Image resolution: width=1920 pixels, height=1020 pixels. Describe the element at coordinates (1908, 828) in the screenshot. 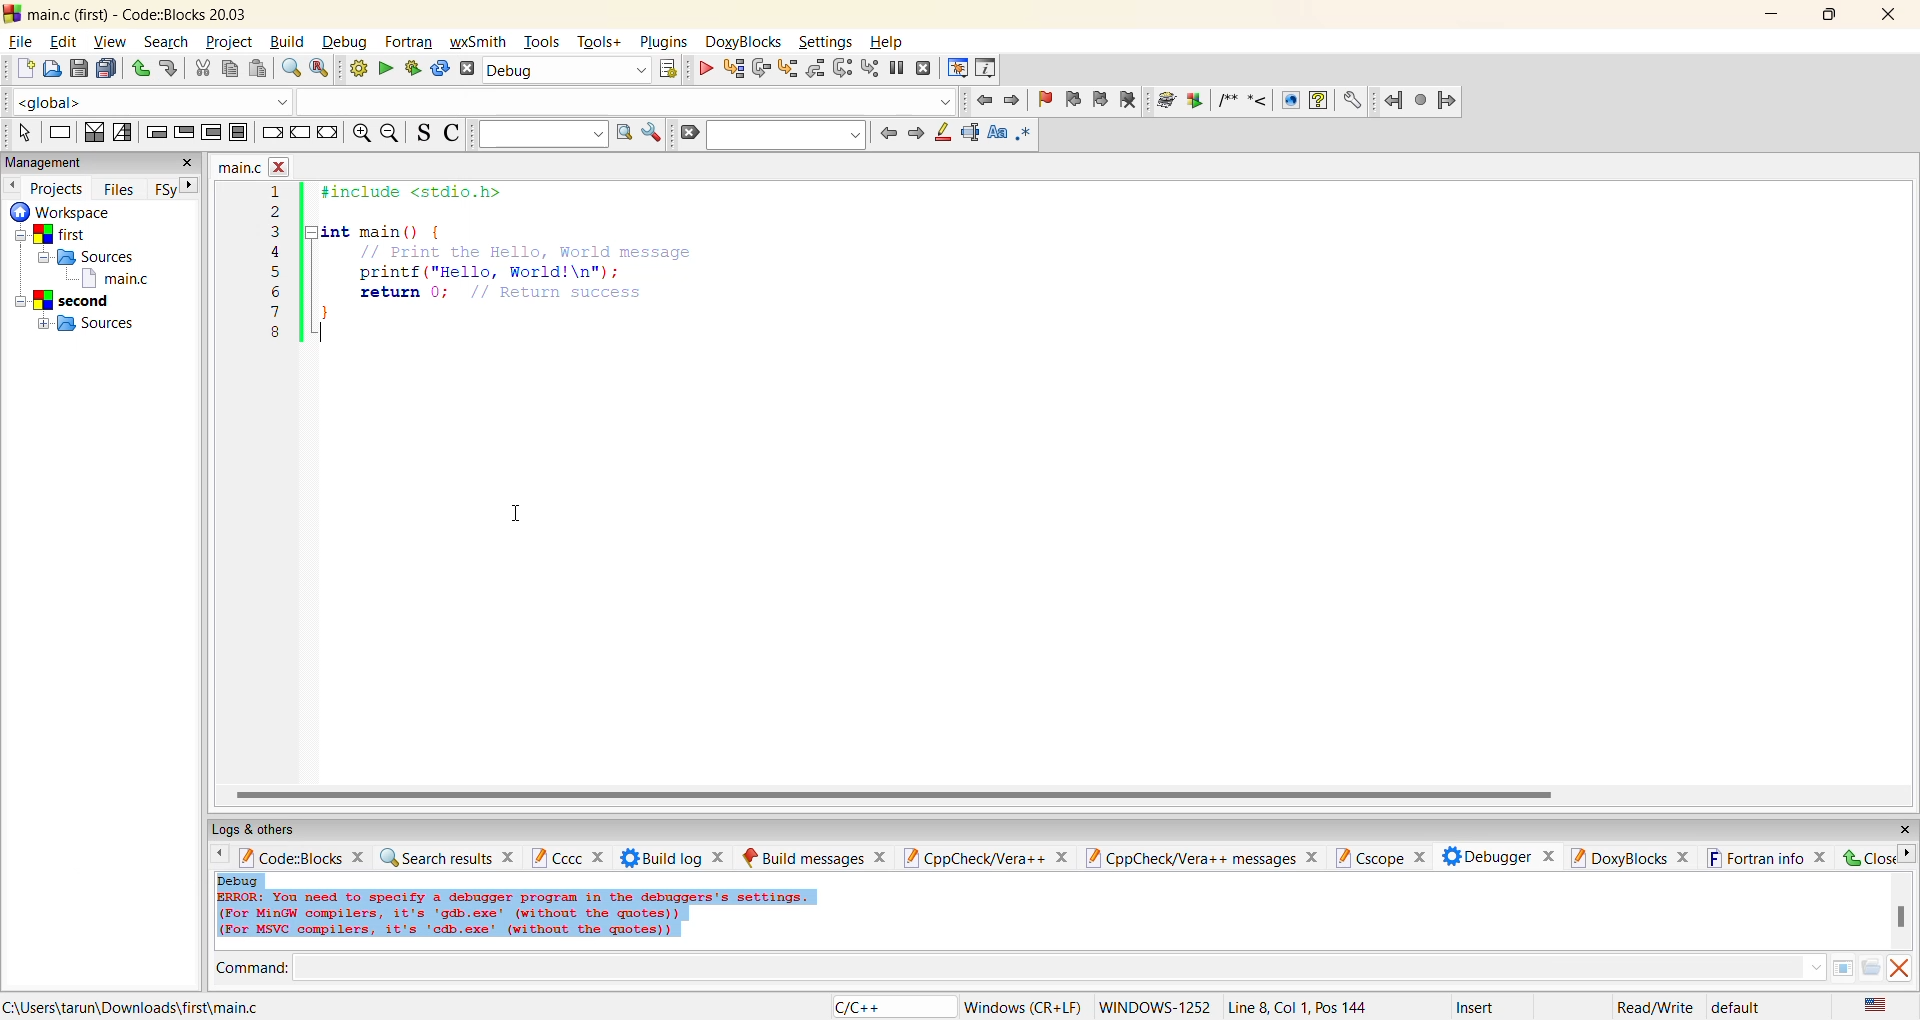

I see `close` at that location.